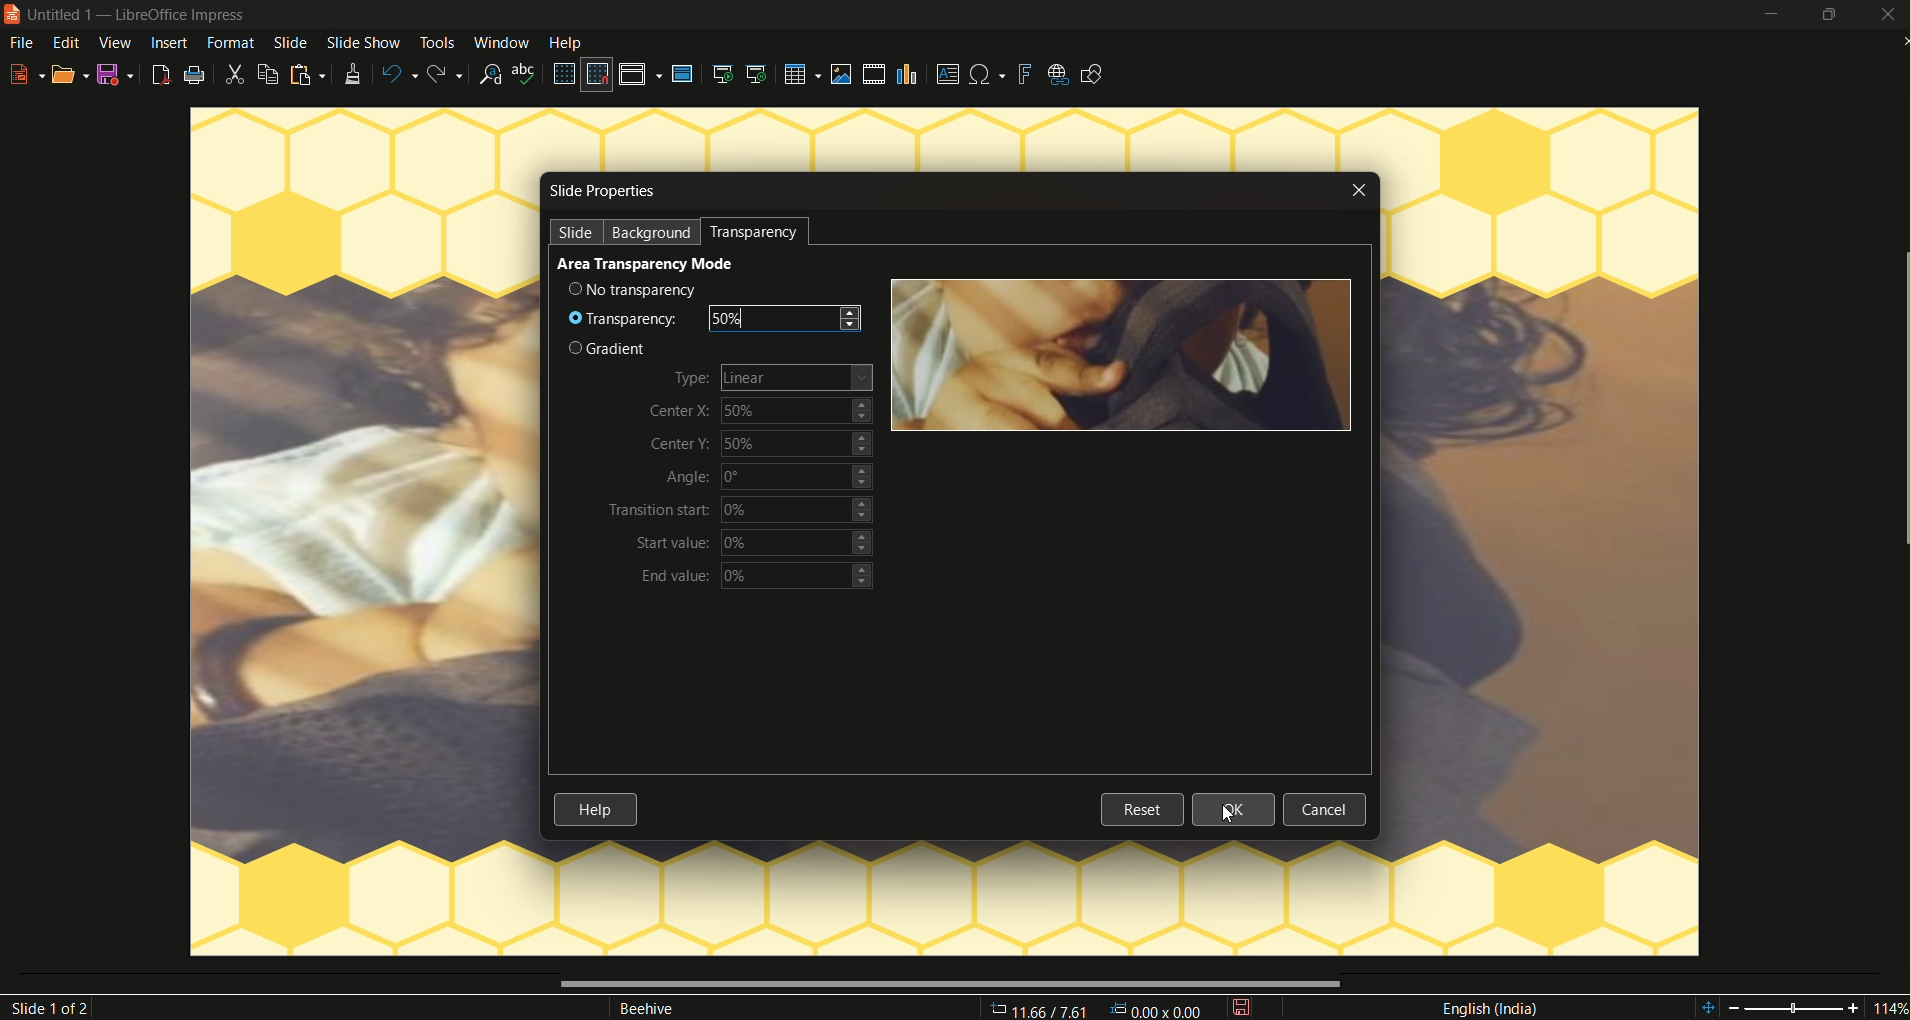  What do you see at coordinates (1326, 809) in the screenshot?
I see `cancel` at bounding box center [1326, 809].